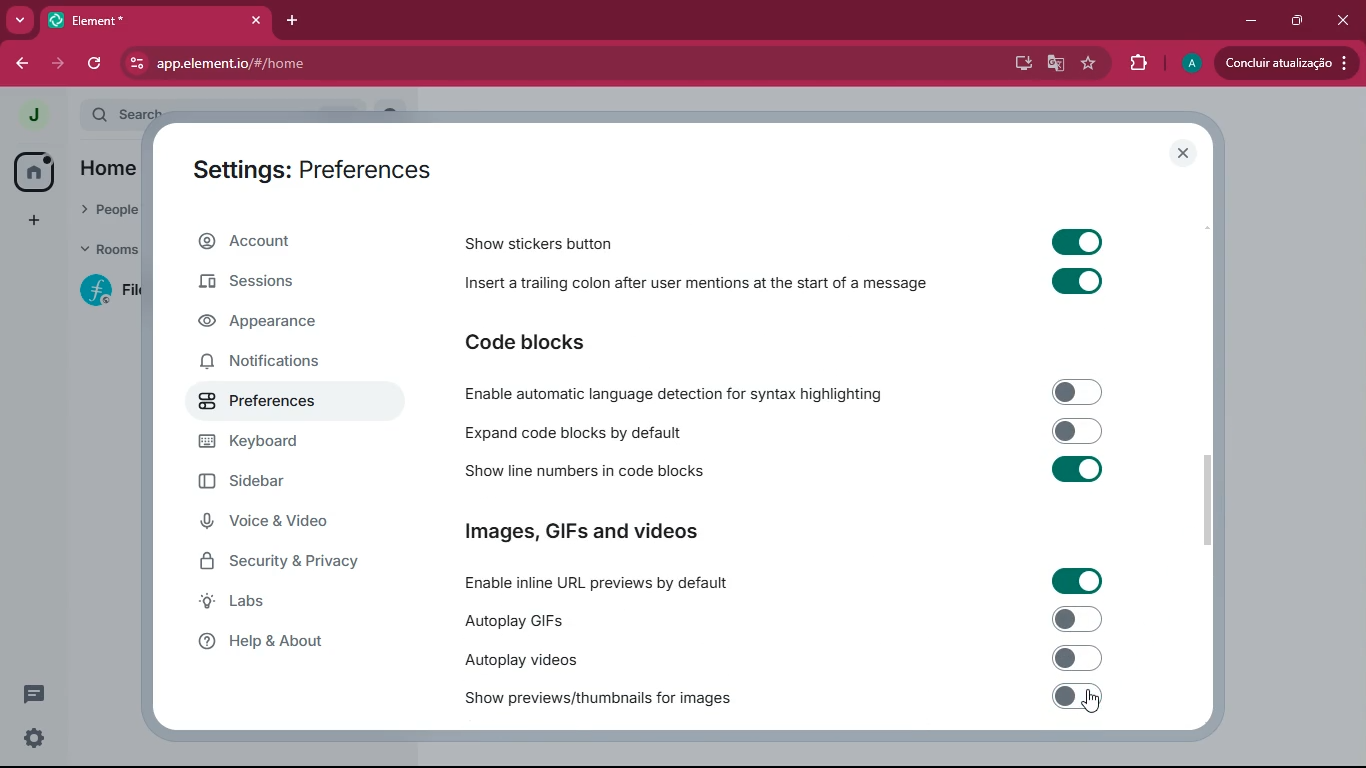  I want to click on Close, so click(254, 21).